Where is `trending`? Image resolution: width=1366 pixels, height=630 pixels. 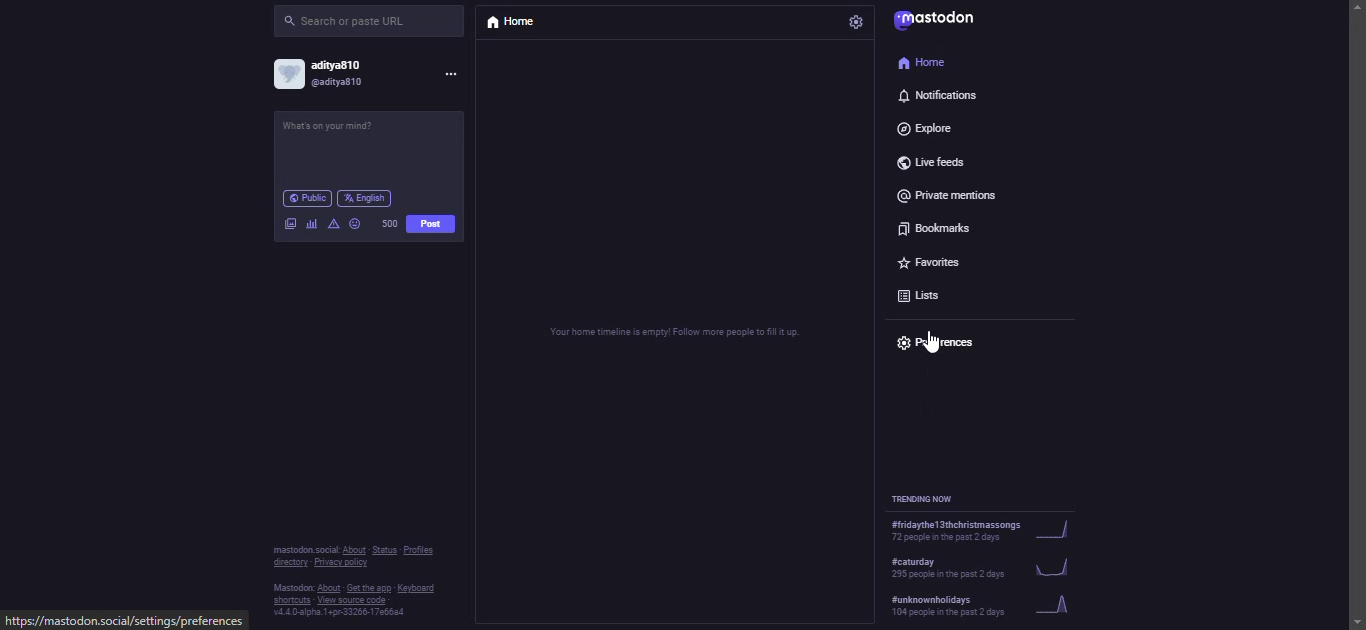
trending is located at coordinates (927, 500).